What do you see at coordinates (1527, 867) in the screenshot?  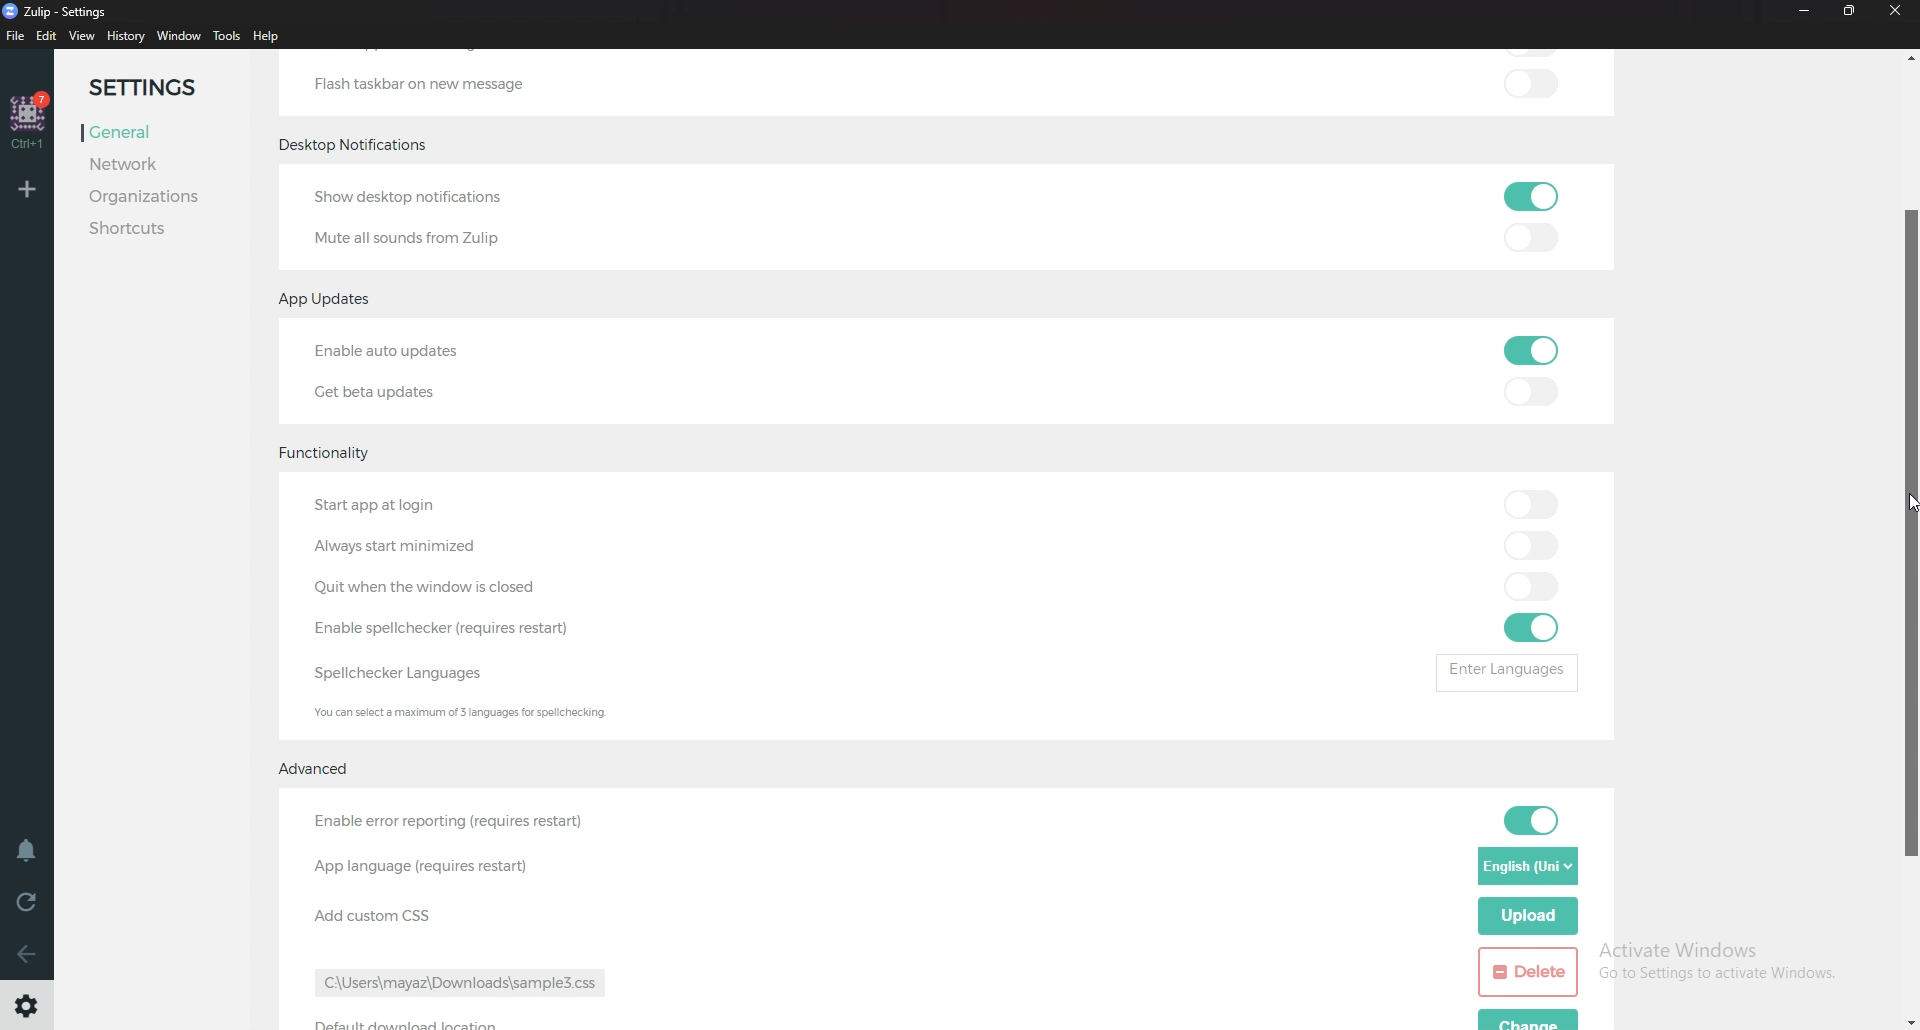 I see `Language` at bounding box center [1527, 867].